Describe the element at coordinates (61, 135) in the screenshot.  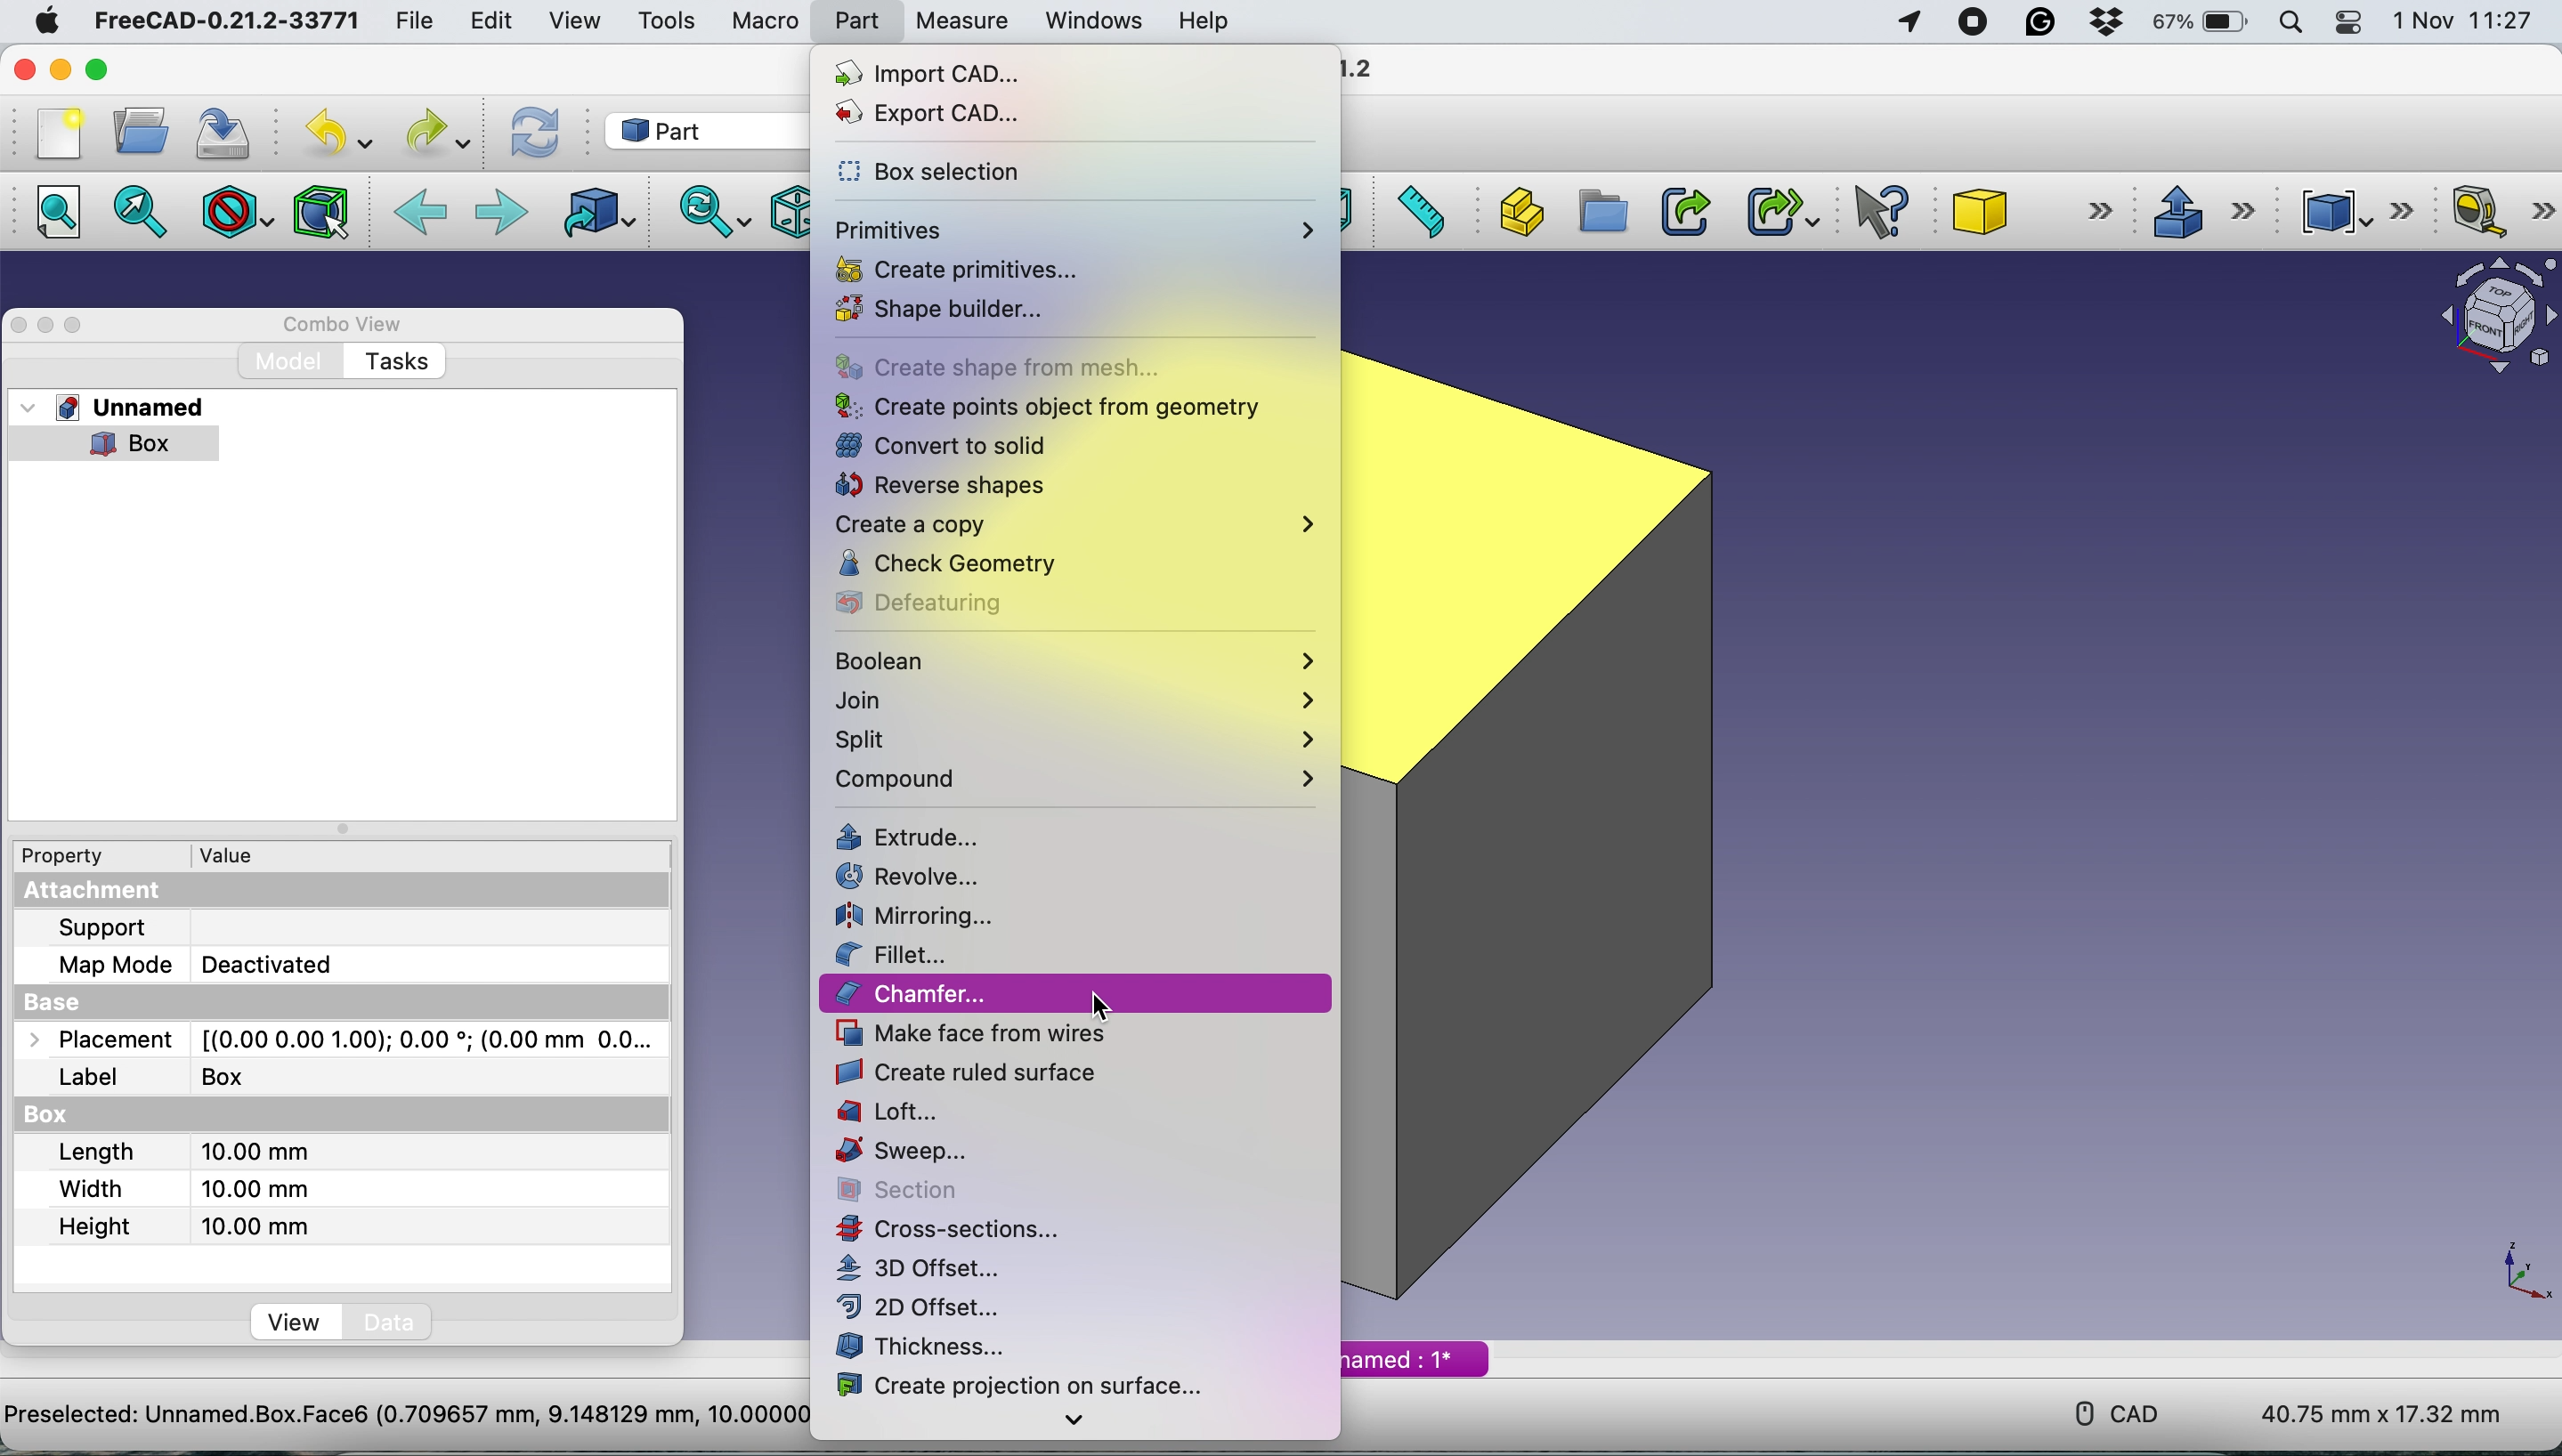
I see `new` at that location.